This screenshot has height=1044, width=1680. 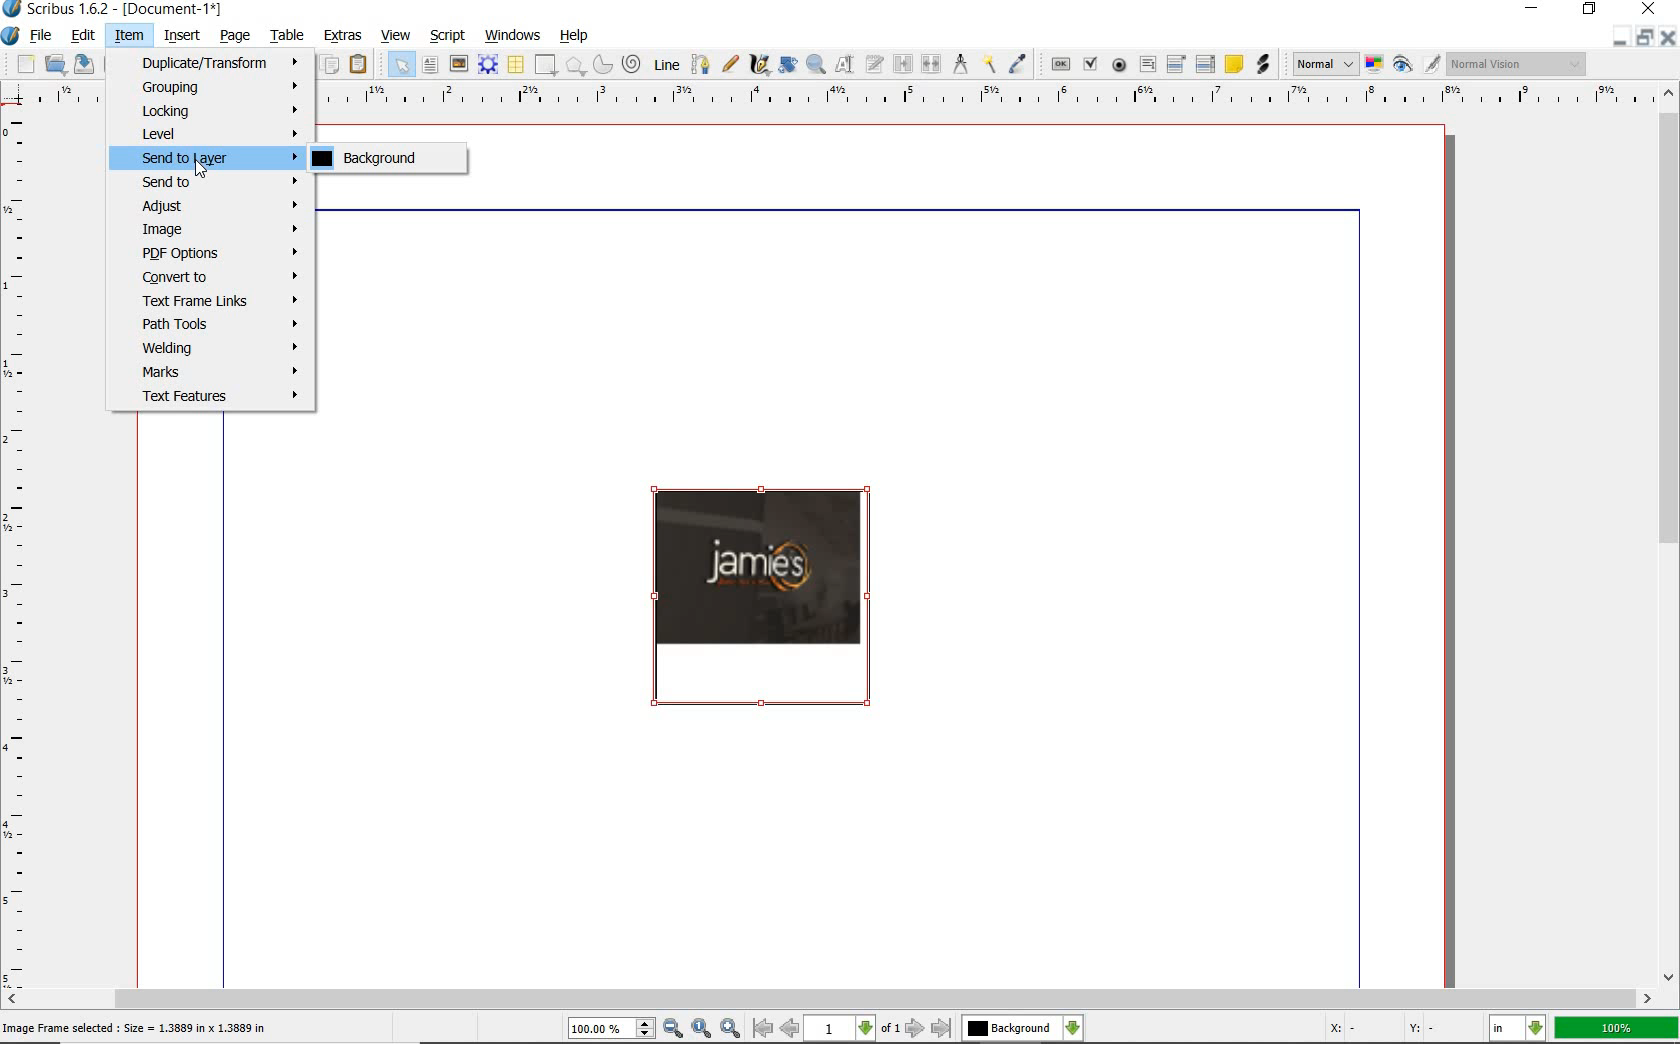 What do you see at coordinates (54, 63) in the screenshot?
I see `open` at bounding box center [54, 63].